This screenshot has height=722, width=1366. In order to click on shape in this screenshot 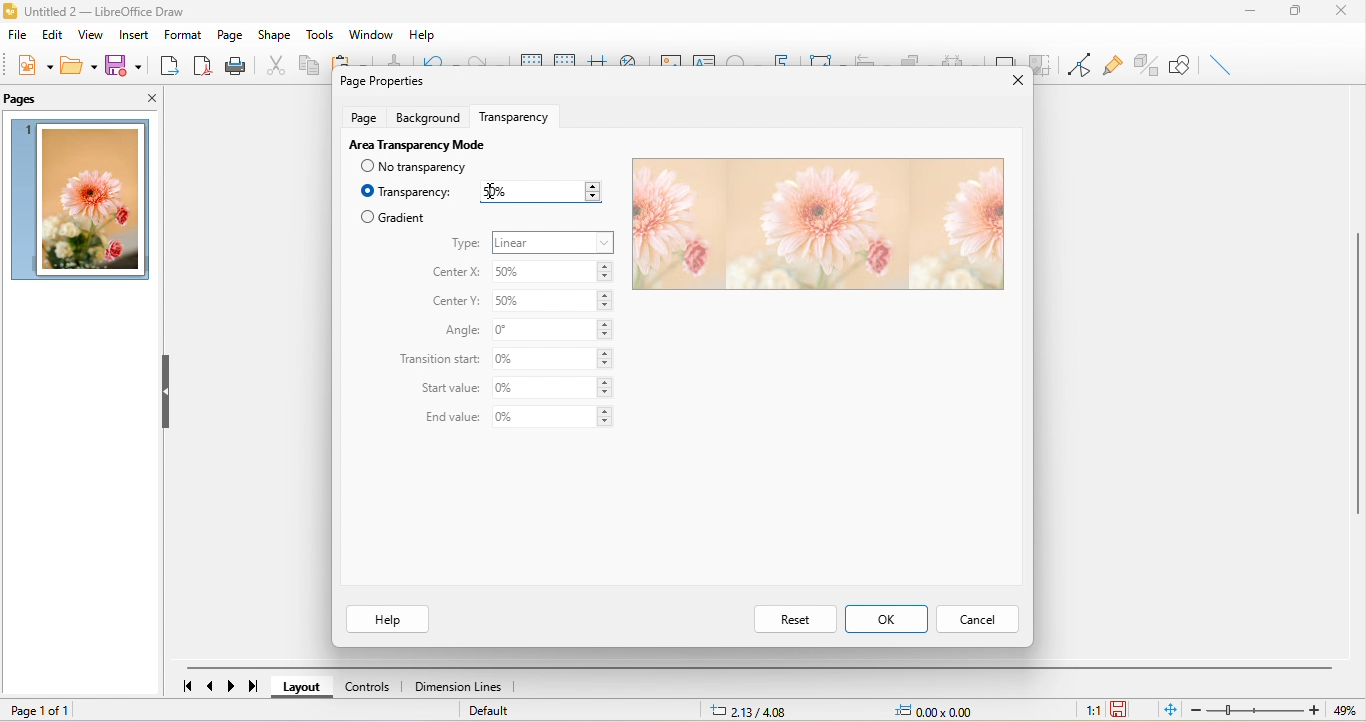, I will do `click(274, 36)`.